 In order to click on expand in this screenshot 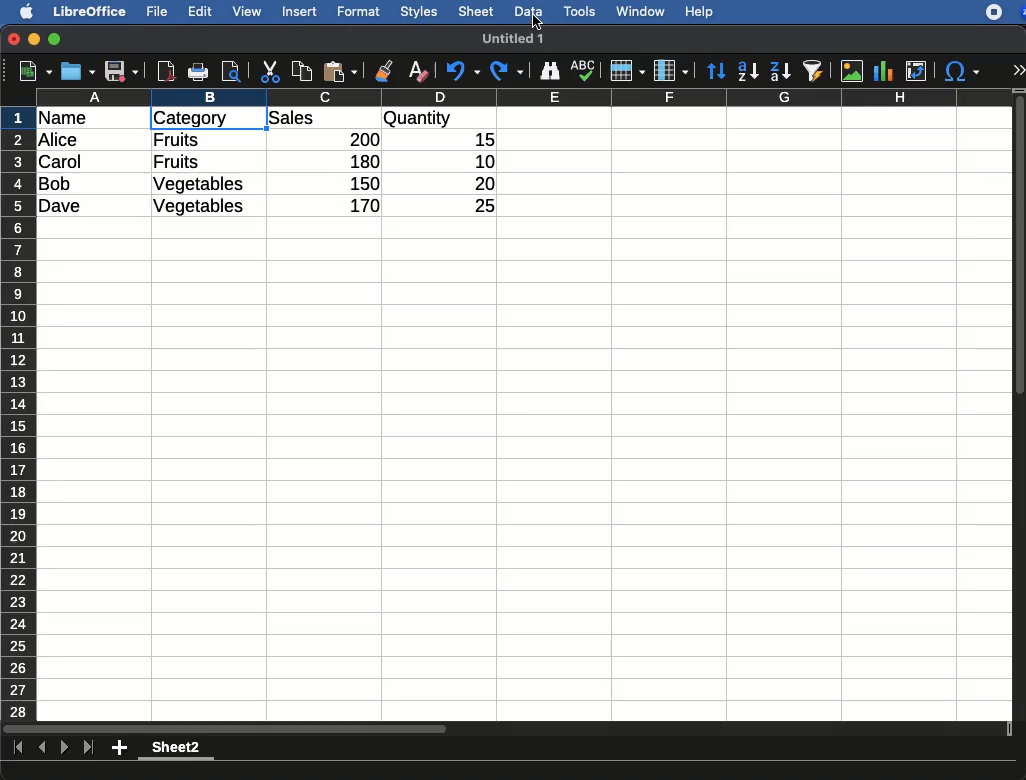, I will do `click(1018, 70)`.